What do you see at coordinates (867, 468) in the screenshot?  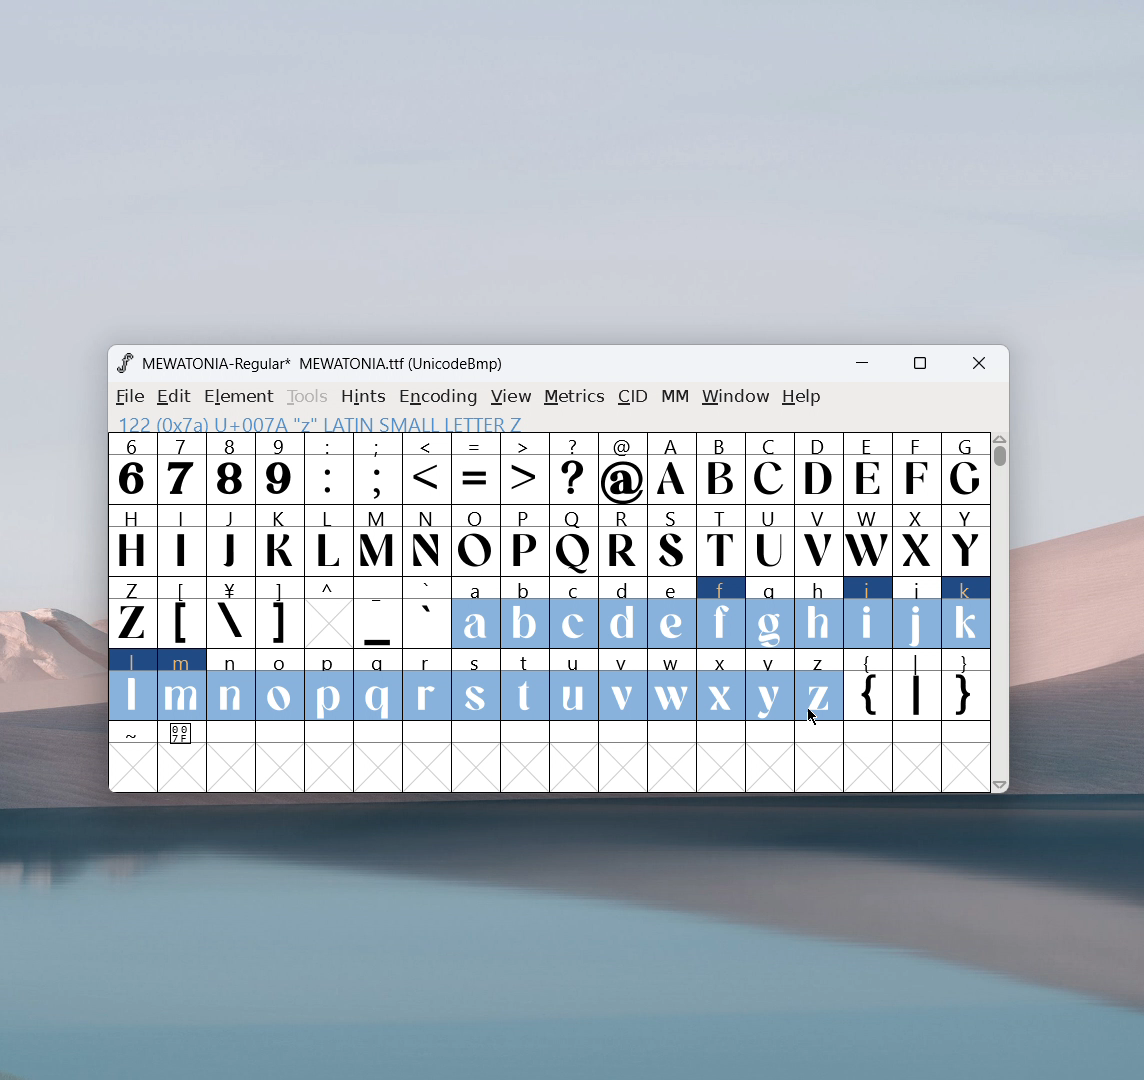 I see `E` at bounding box center [867, 468].